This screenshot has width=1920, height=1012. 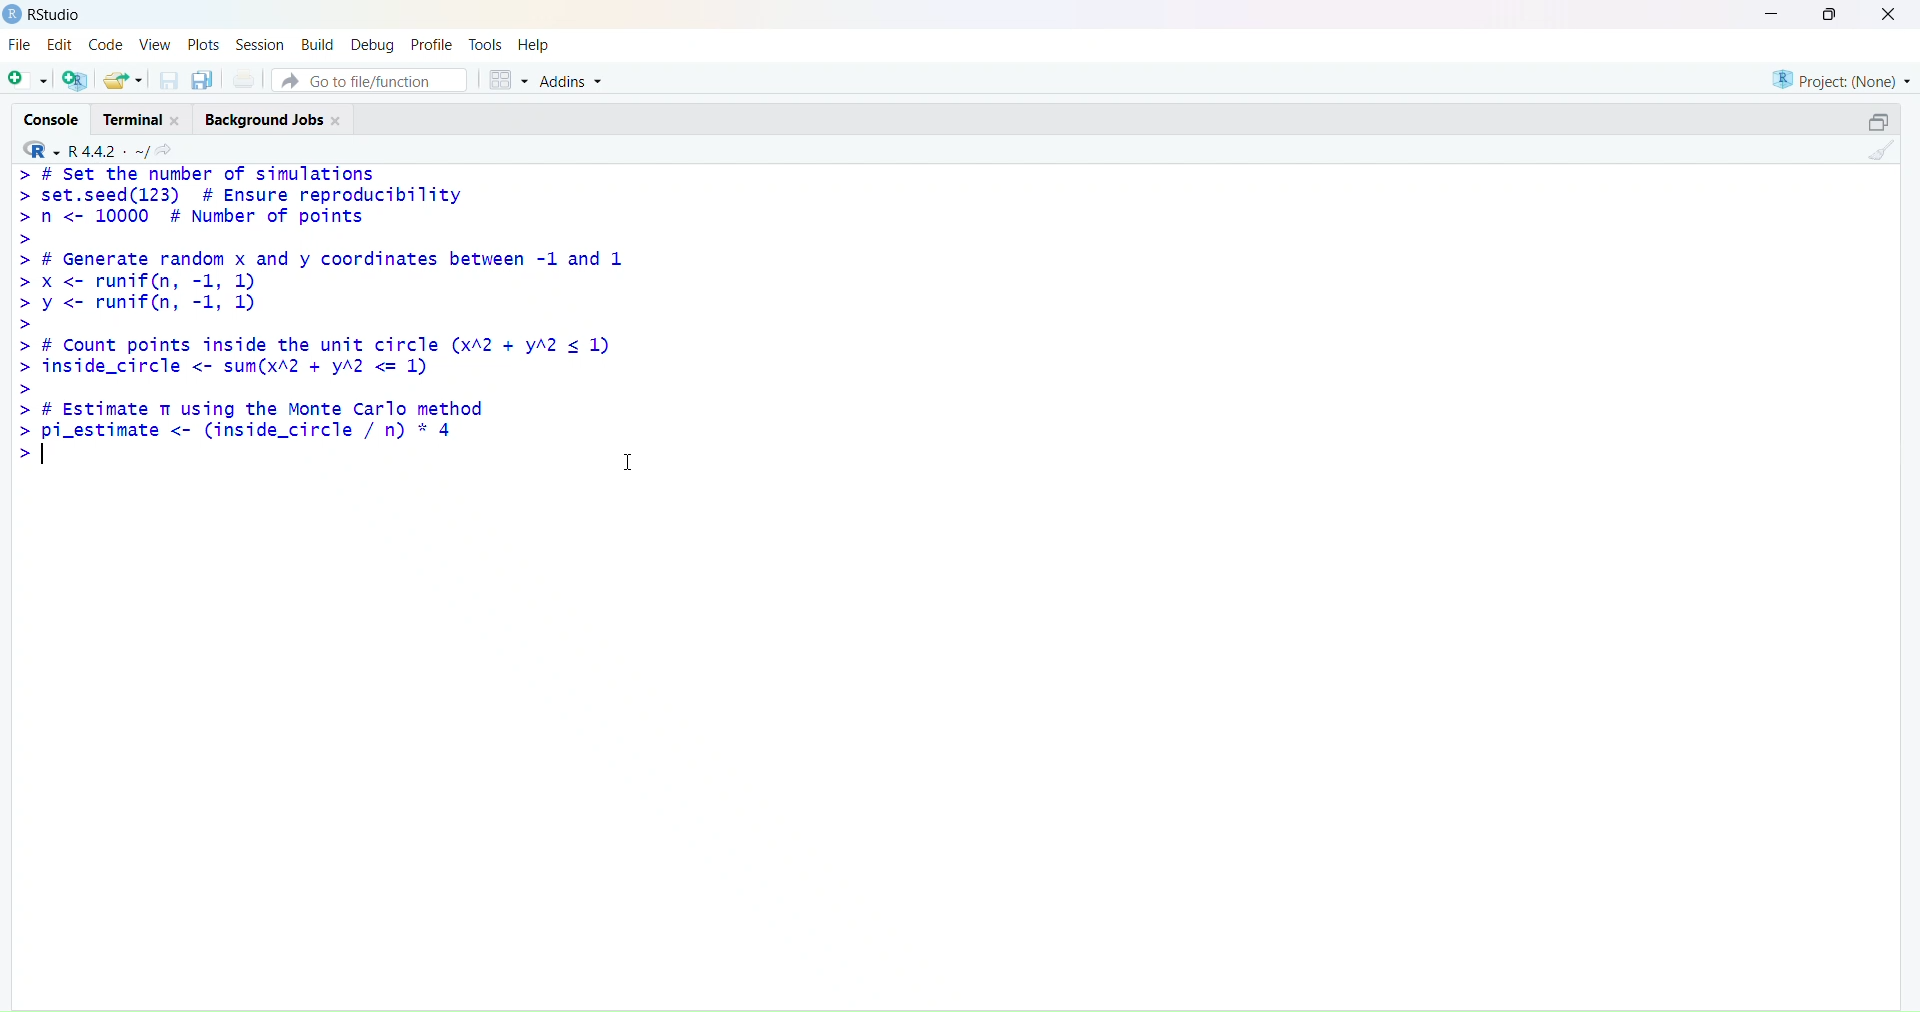 I want to click on Edit, so click(x=61, y=44).